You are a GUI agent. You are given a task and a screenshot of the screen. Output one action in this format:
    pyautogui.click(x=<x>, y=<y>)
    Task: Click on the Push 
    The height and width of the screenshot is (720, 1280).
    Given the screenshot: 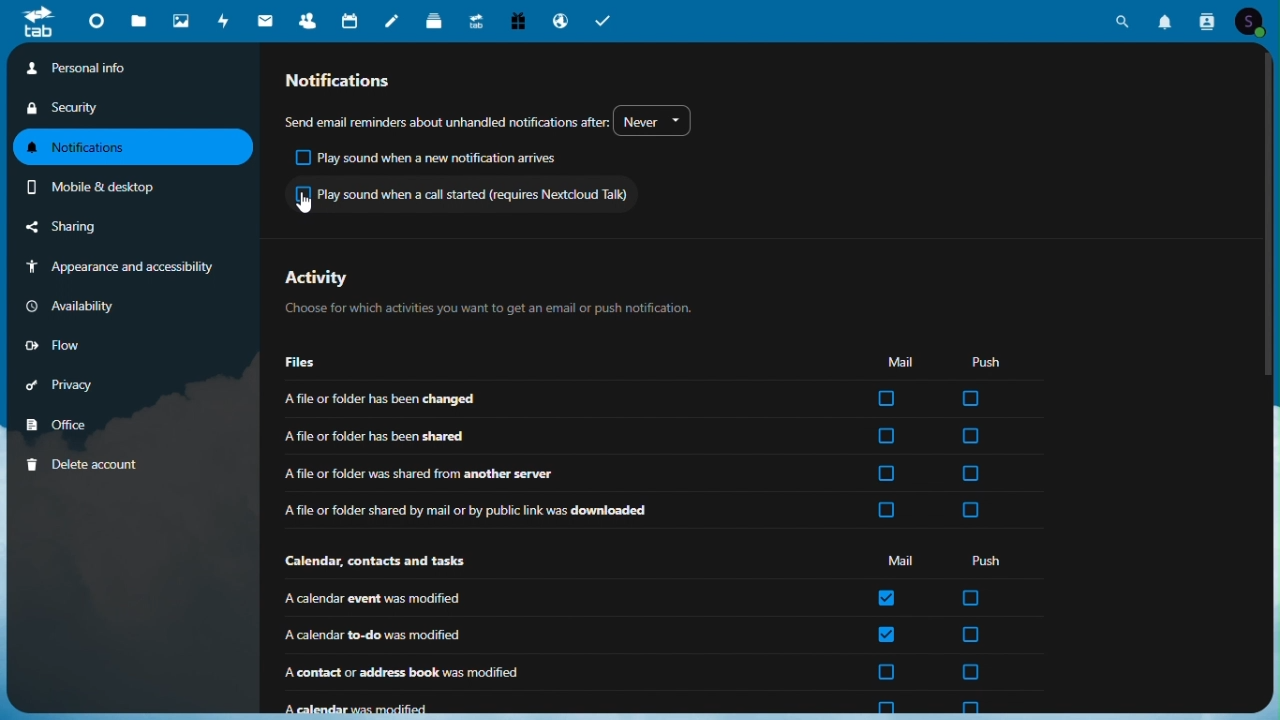 What is the action you would take?
    pyautogui.click(x=986, y=361)
    